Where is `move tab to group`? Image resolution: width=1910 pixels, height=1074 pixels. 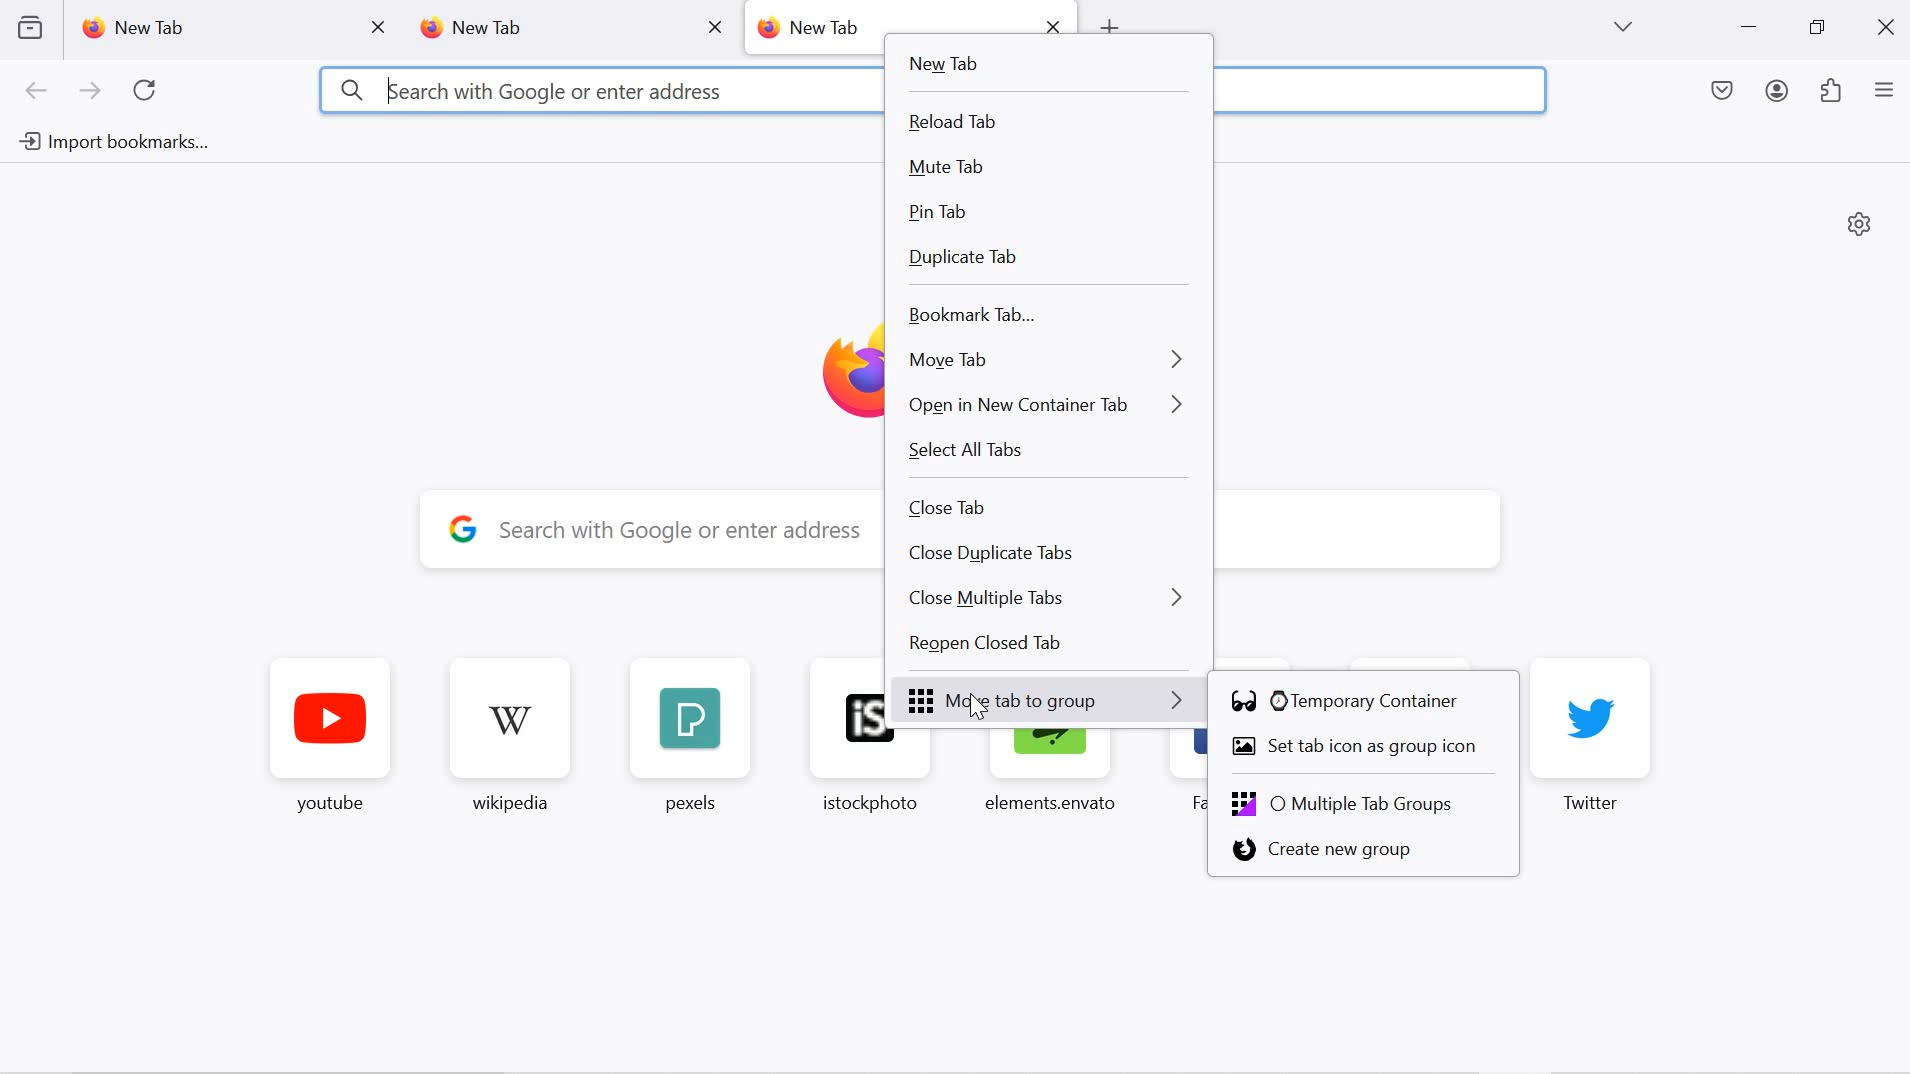 move tab to group is located at coordinates (1050, 700).